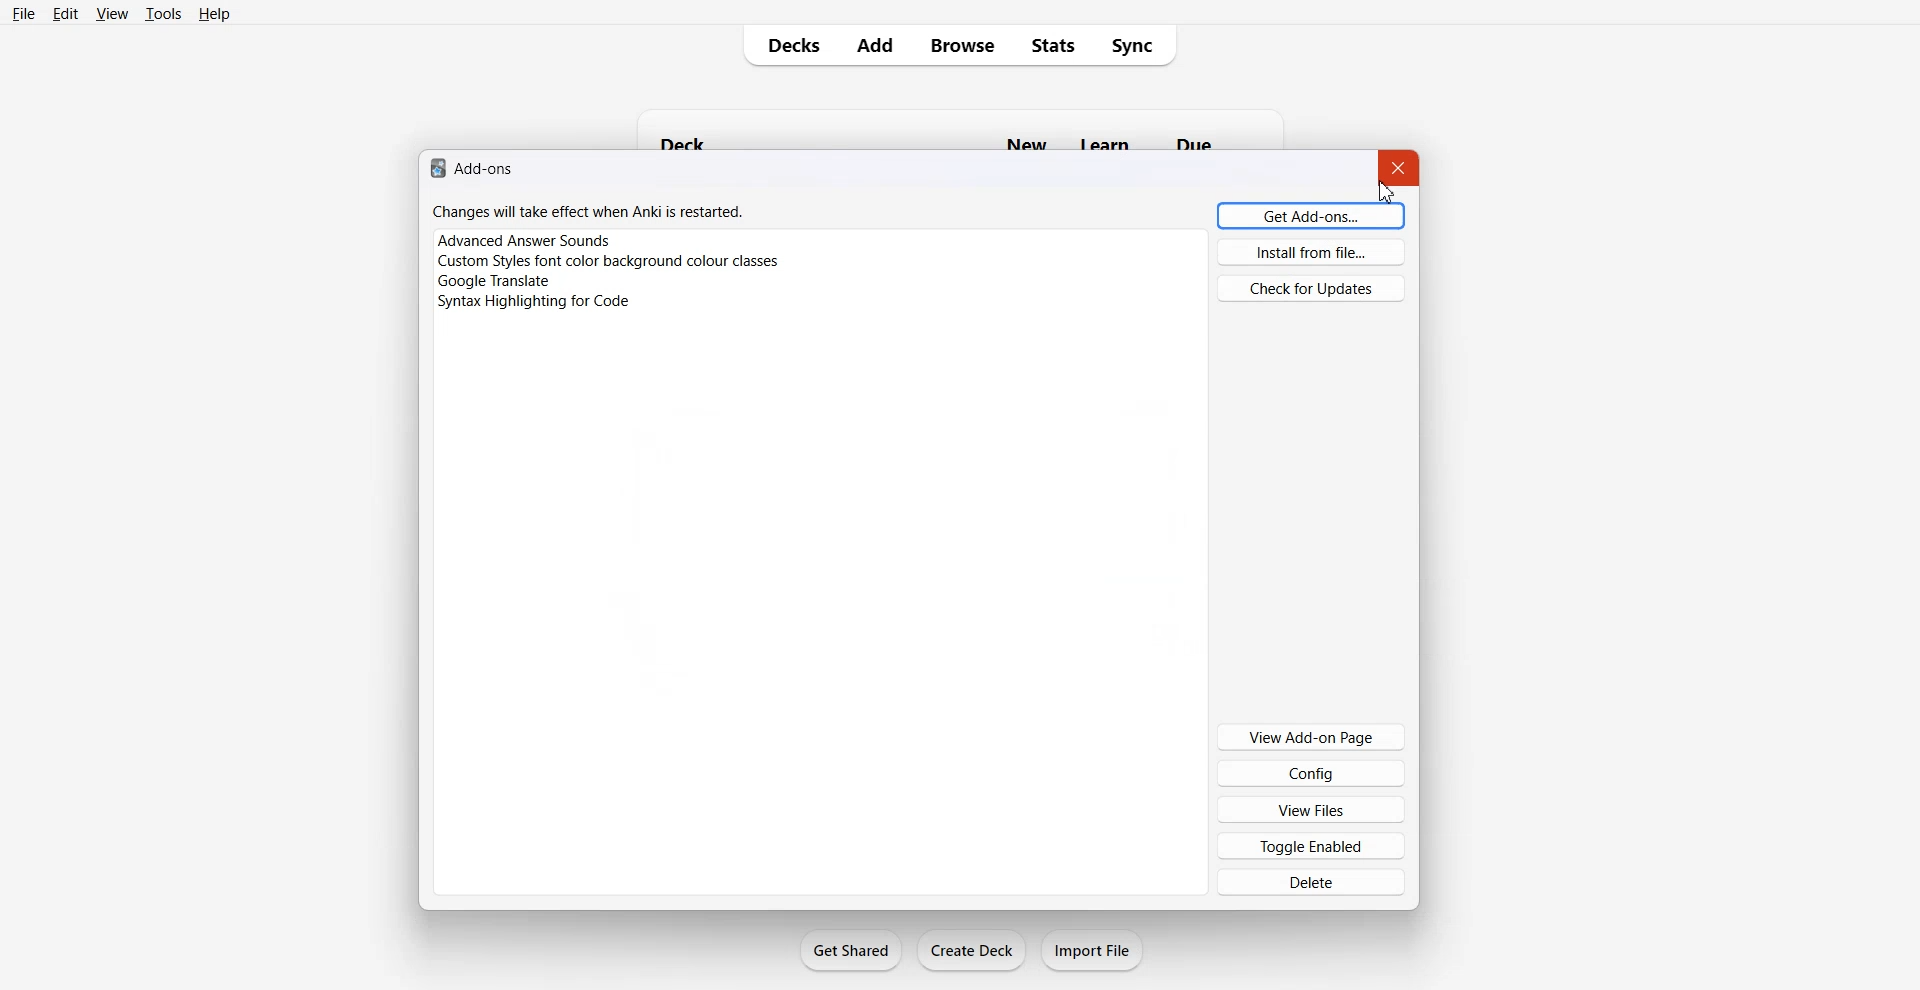 The width and height of the screenshot is (1920, 990). What do you see at coordinates (1138, 45) in the screenshot?
I see `Sync` at bounding box center [1138, 45].